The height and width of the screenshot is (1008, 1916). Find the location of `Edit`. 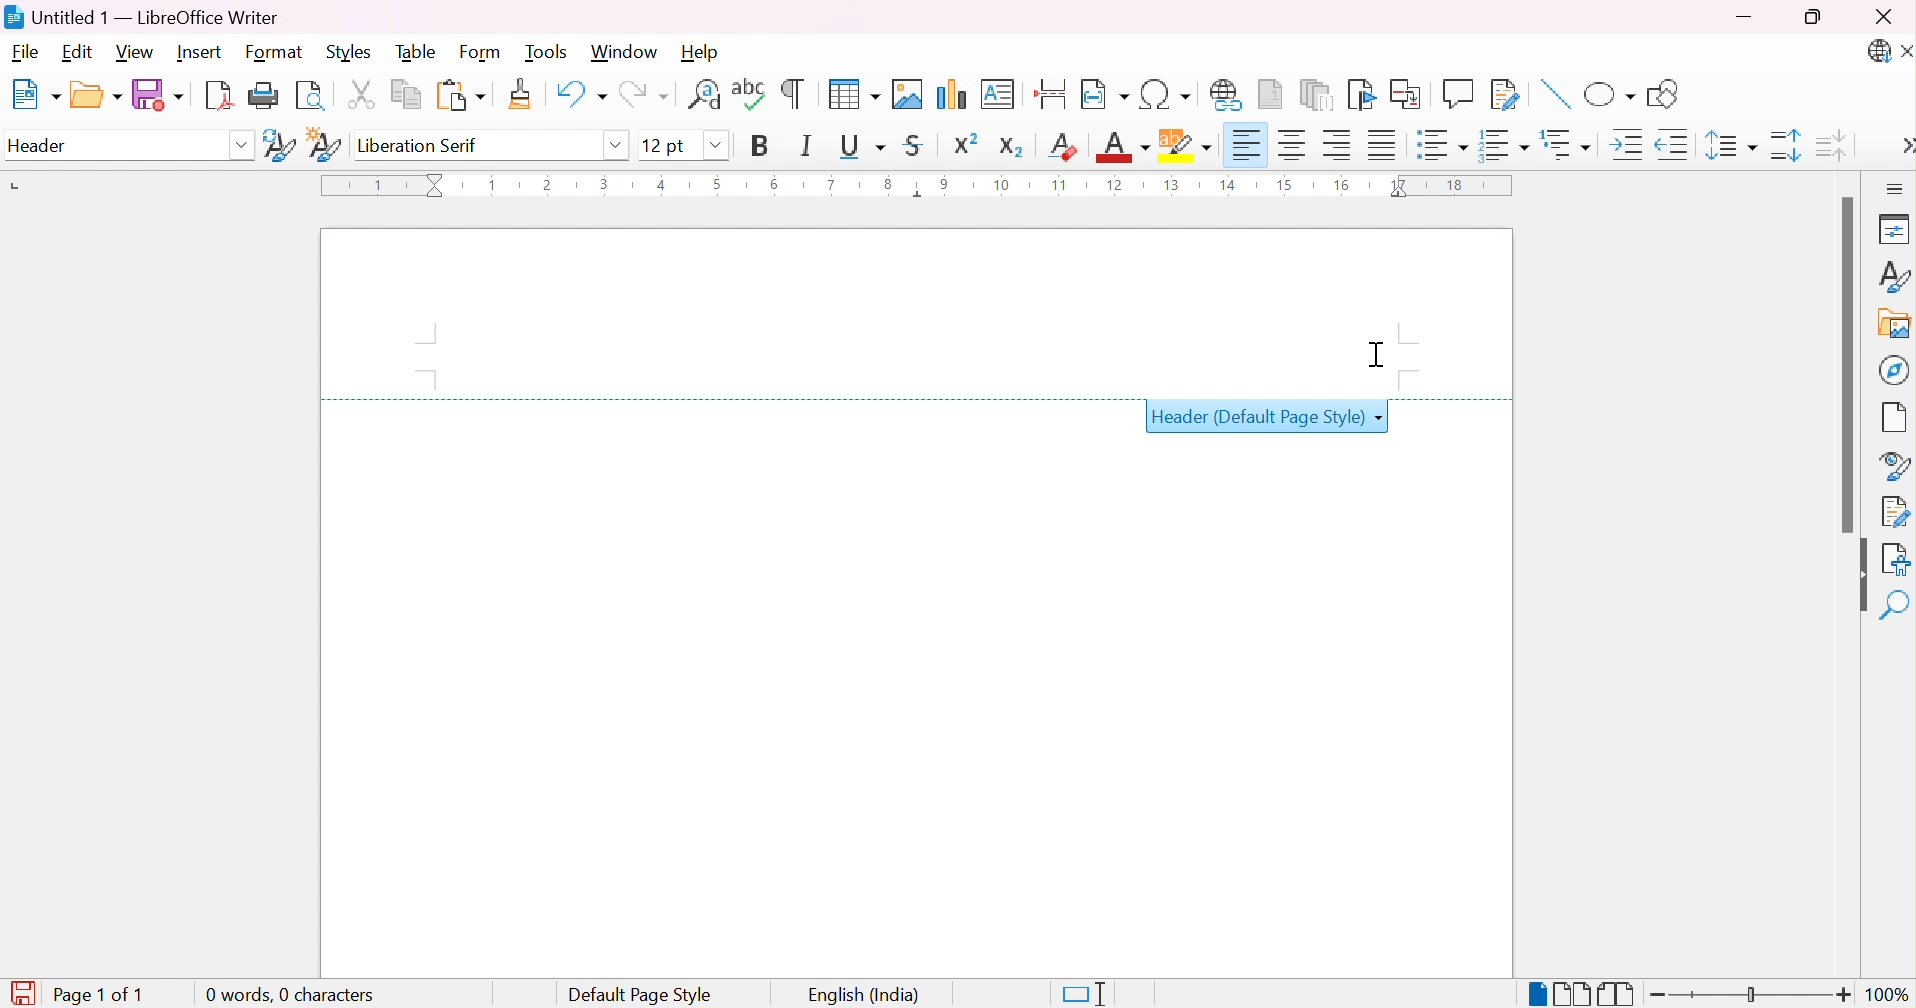

Edit is located at coordinates (82, 52).